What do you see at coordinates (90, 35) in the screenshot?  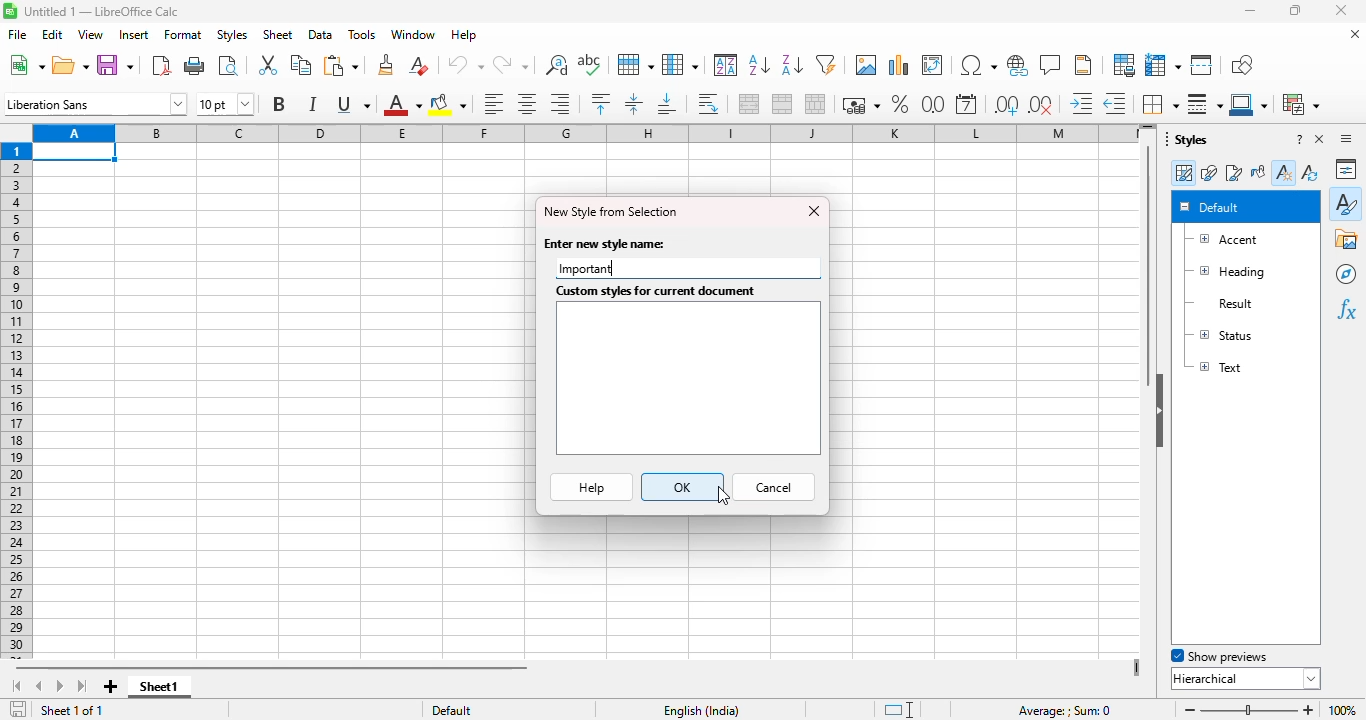 I see `view` at bounding box center [90, 35].